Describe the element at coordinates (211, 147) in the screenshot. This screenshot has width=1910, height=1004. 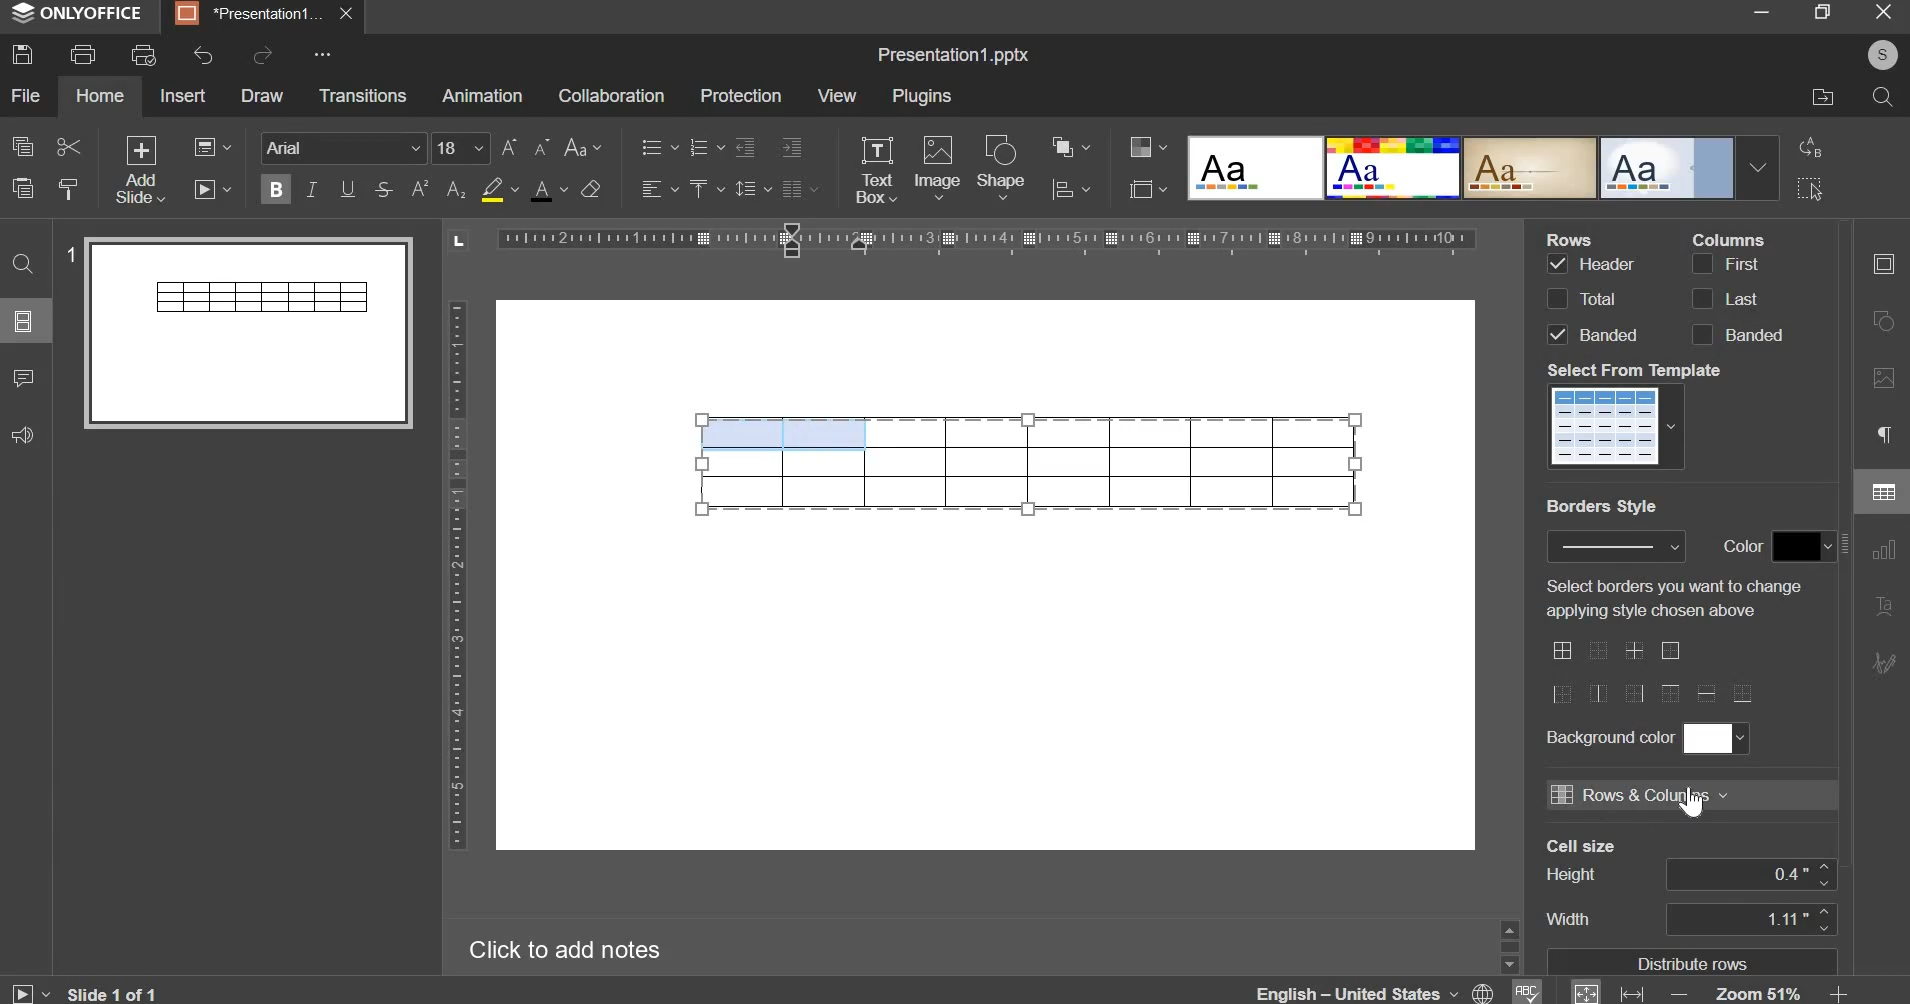
I see `change layout` at that location.